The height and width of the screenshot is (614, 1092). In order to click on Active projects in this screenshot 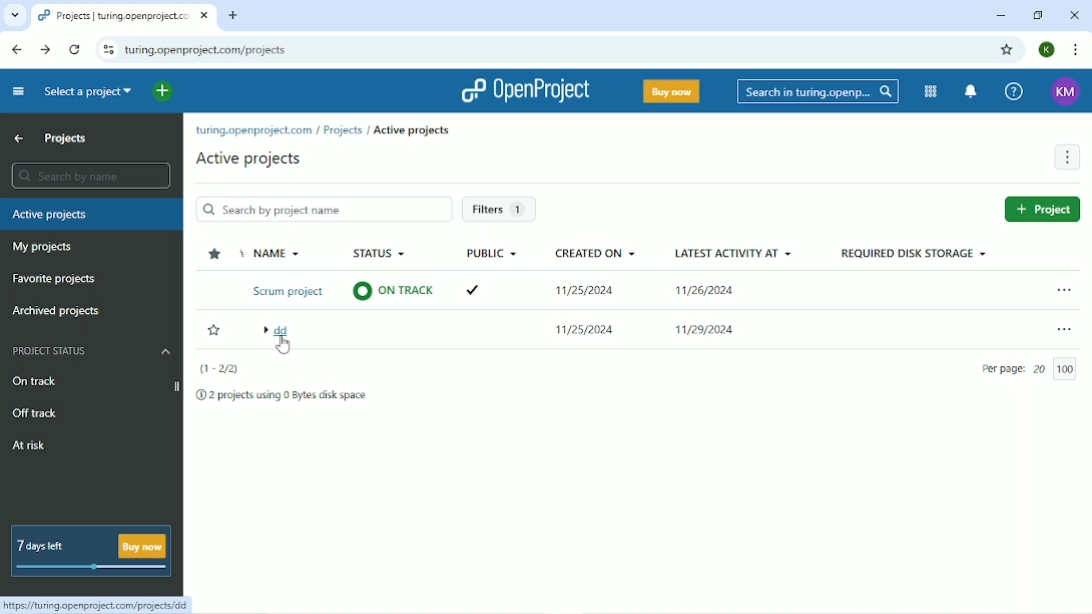, I will do `click(253, 160)`.